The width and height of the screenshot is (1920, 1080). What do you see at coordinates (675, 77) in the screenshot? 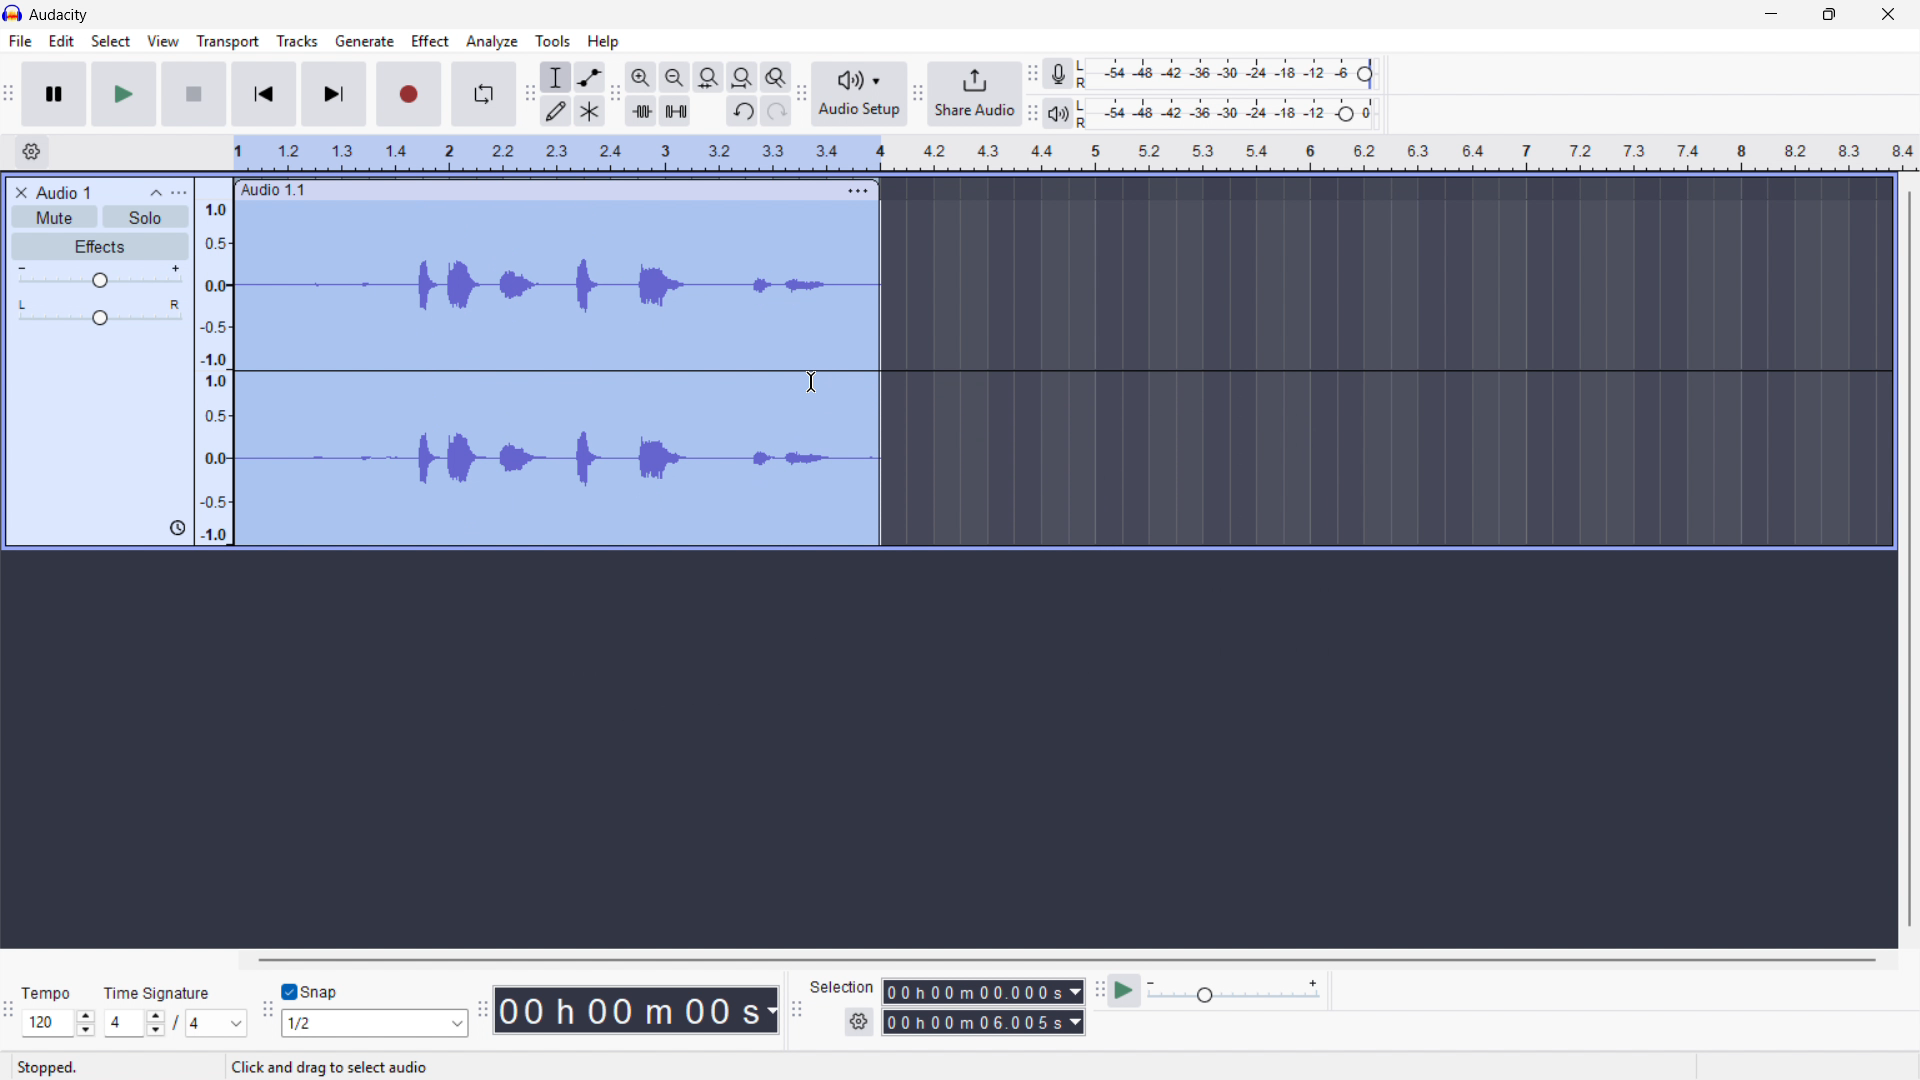
I see `Zoom out` at bounding box center [675, 77].